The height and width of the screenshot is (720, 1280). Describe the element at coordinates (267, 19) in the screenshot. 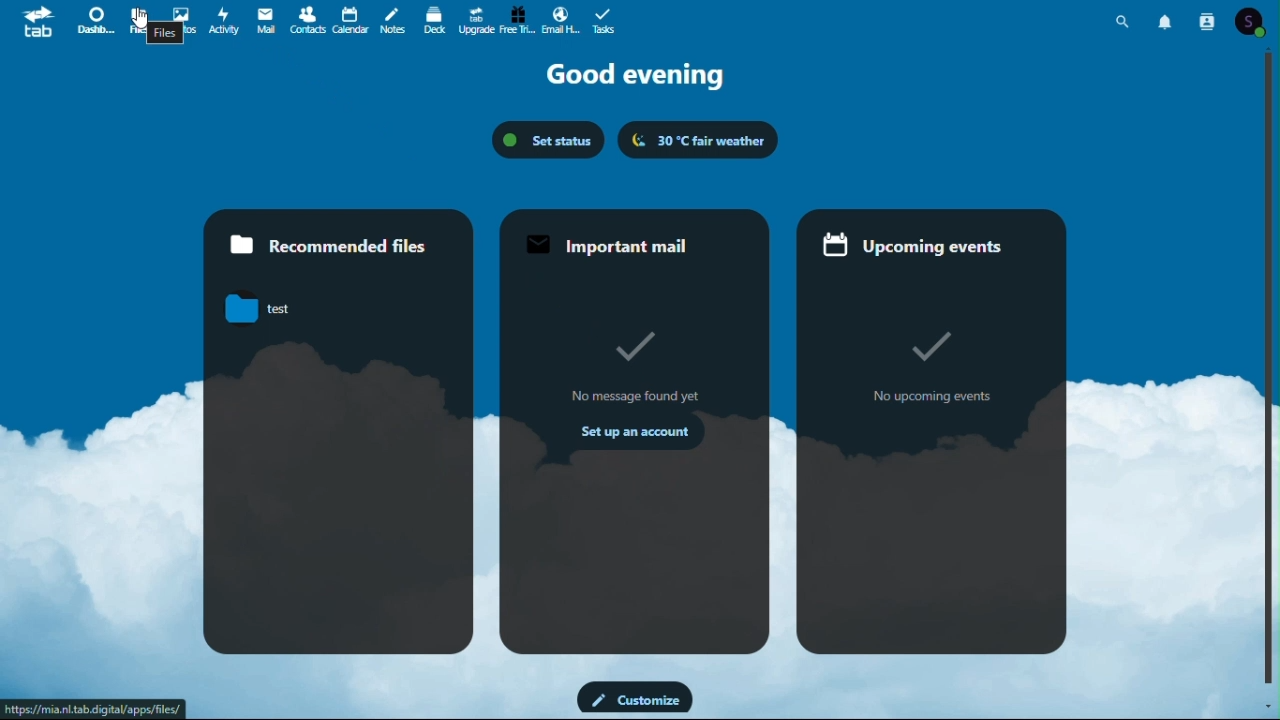

I see `mail` at that location.